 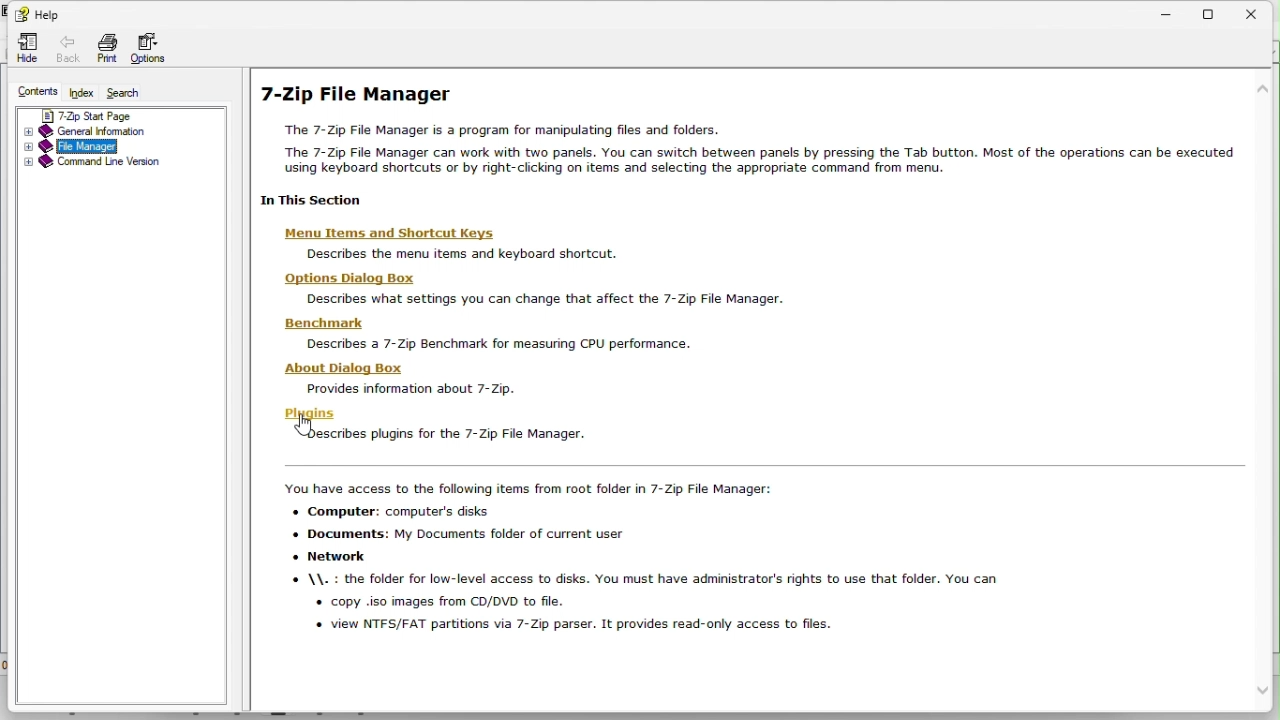 I want to click on cursor, so click(x=310, y=426).